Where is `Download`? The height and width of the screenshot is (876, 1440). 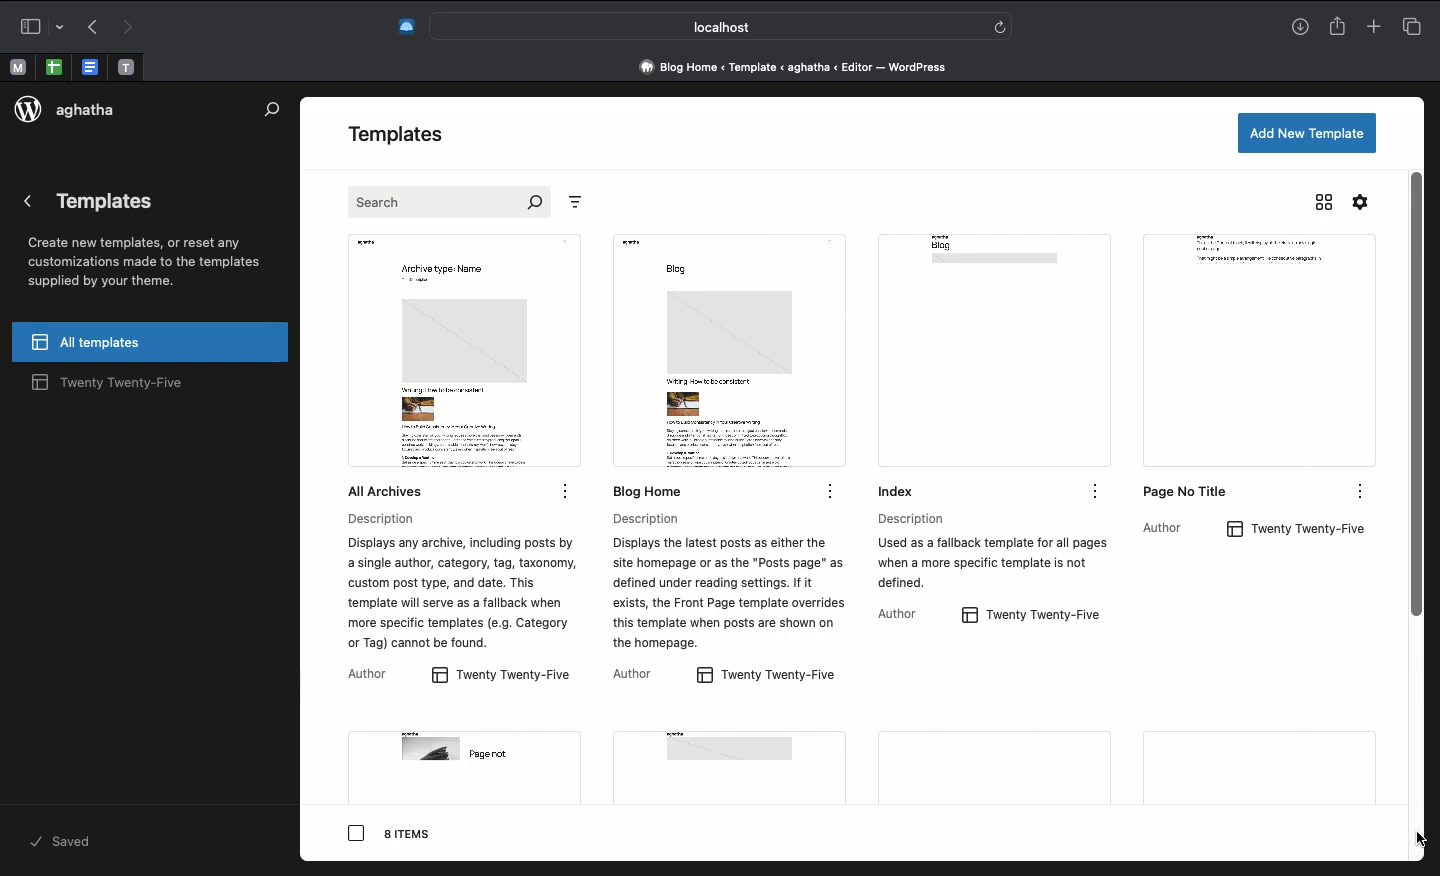 Download is located at coordinates (1297, 28).